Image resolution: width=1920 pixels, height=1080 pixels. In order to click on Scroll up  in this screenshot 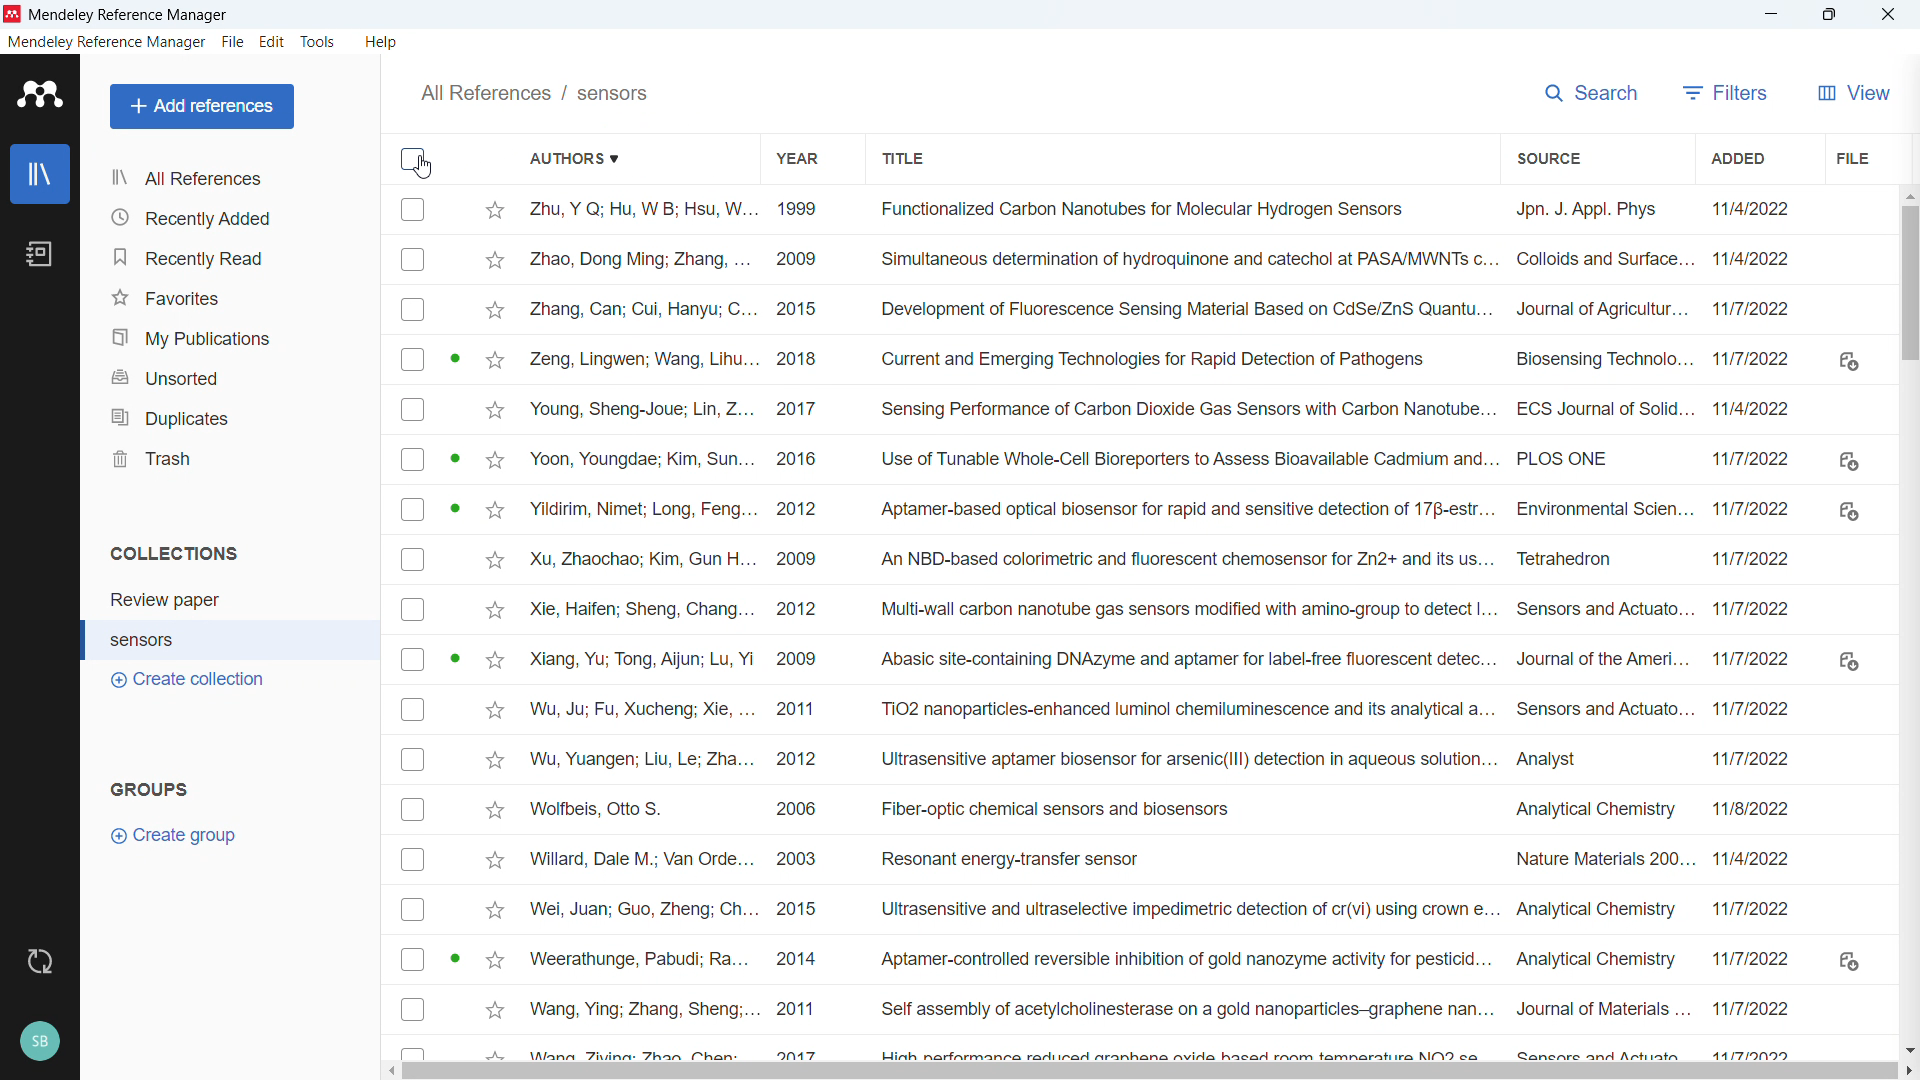, I will do `click(1908, 196)`.